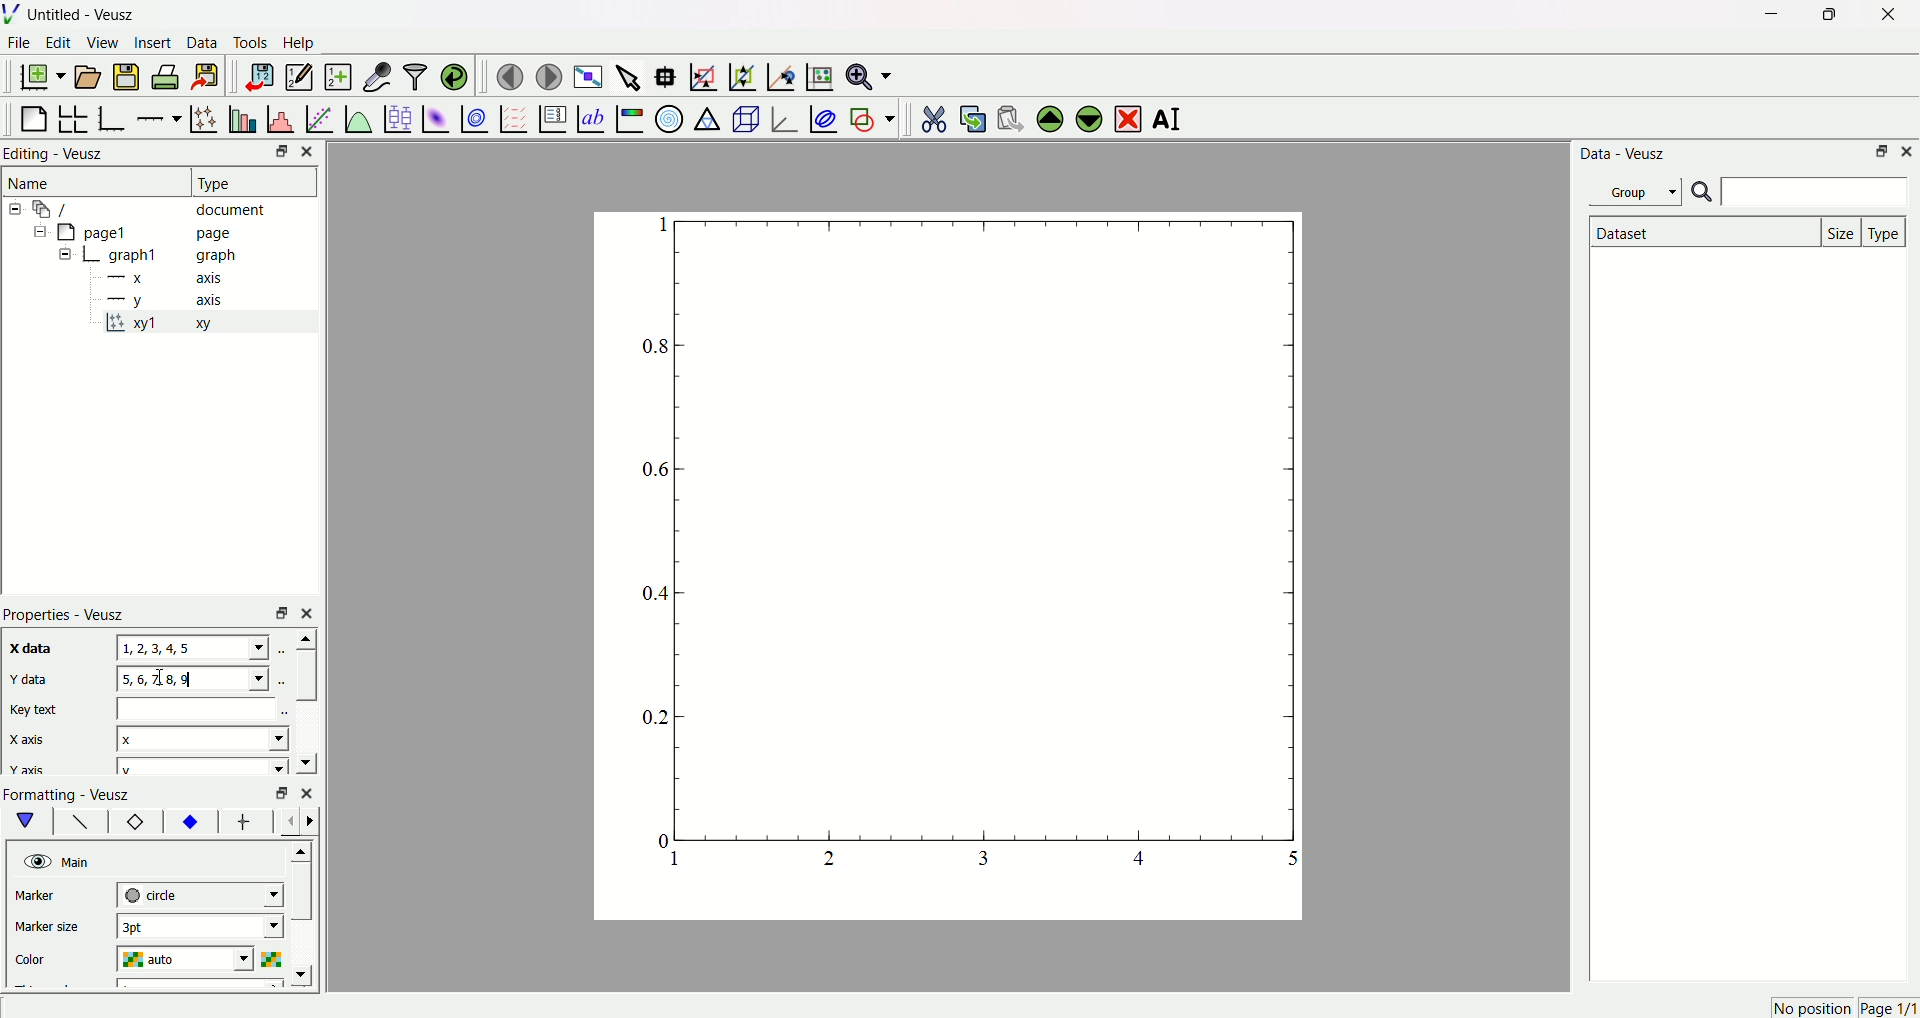  What do you see at coordinates (199, 708) in the screenshot?
I see `Key text field` at bounding box center [199, 708].